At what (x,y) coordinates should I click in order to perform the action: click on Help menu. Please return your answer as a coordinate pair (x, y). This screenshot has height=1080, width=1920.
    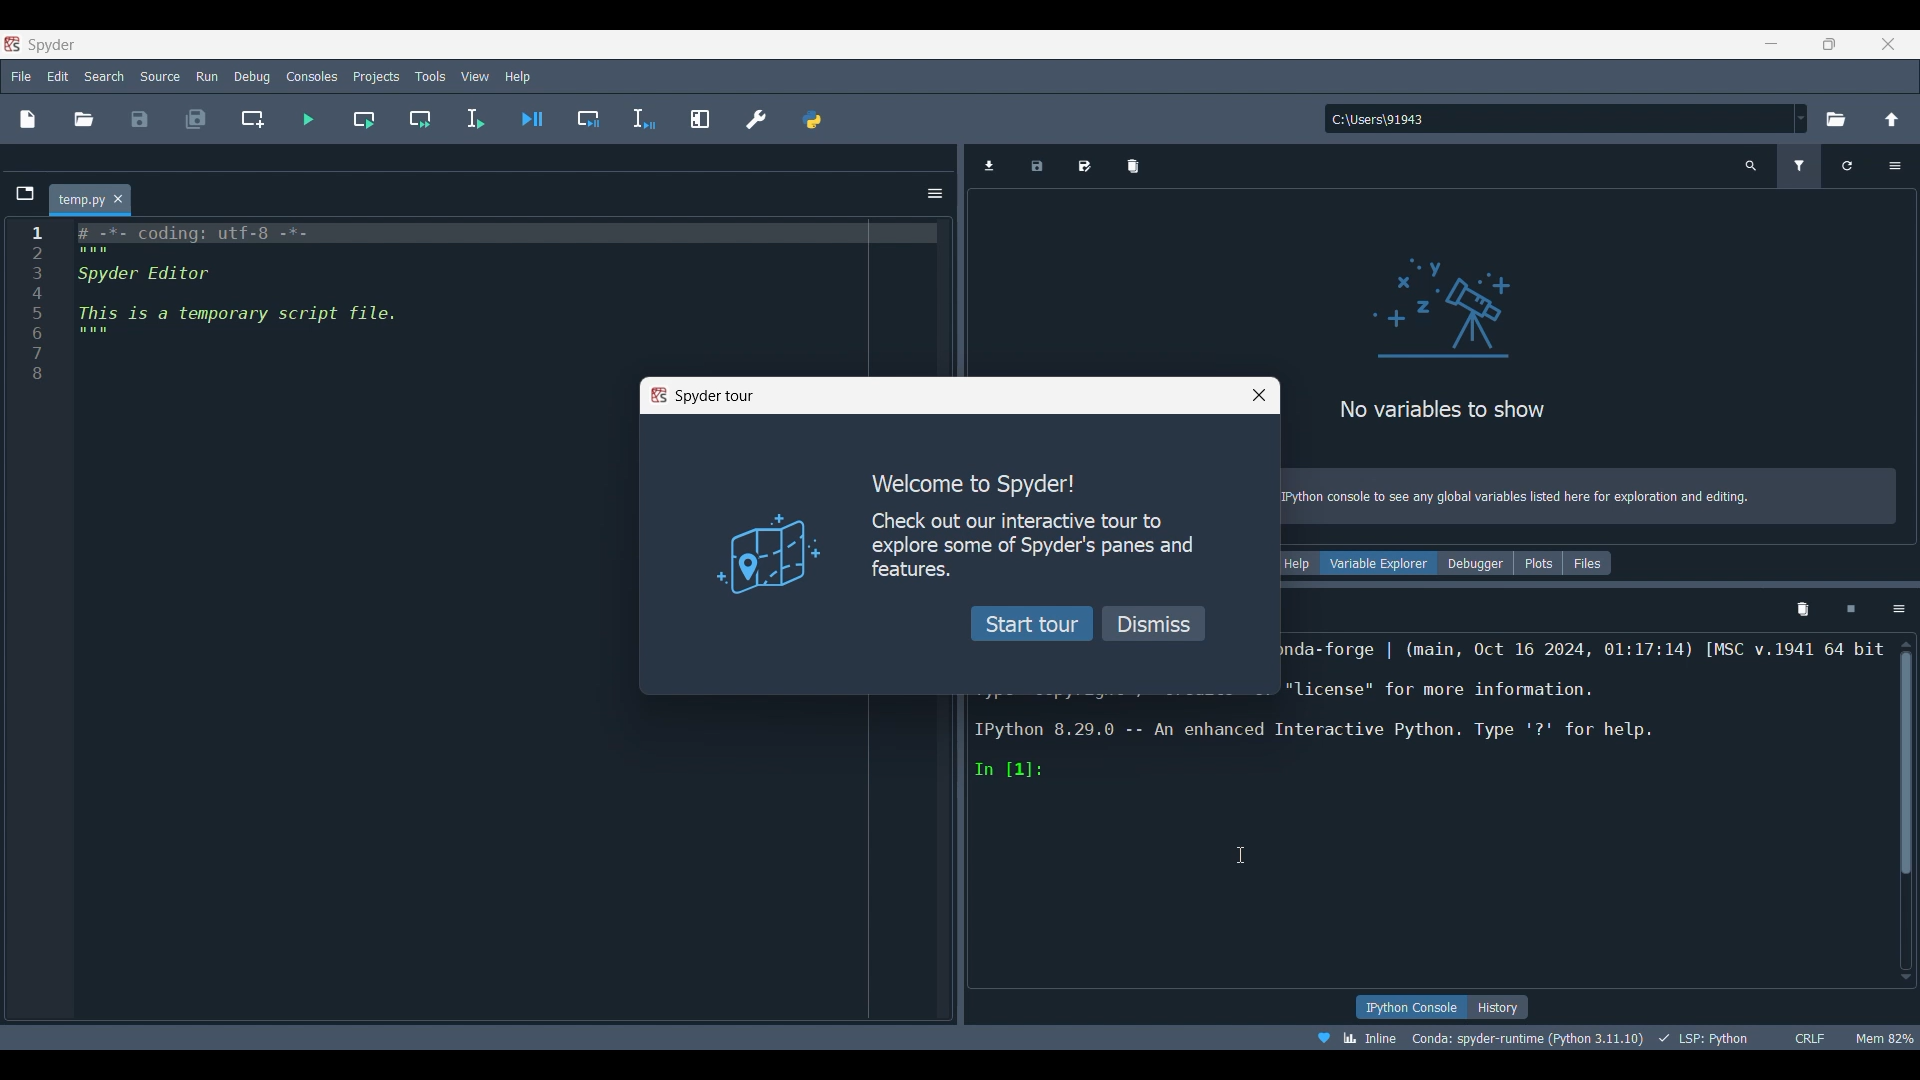
    Looking at the image, I should click on (518, 77).